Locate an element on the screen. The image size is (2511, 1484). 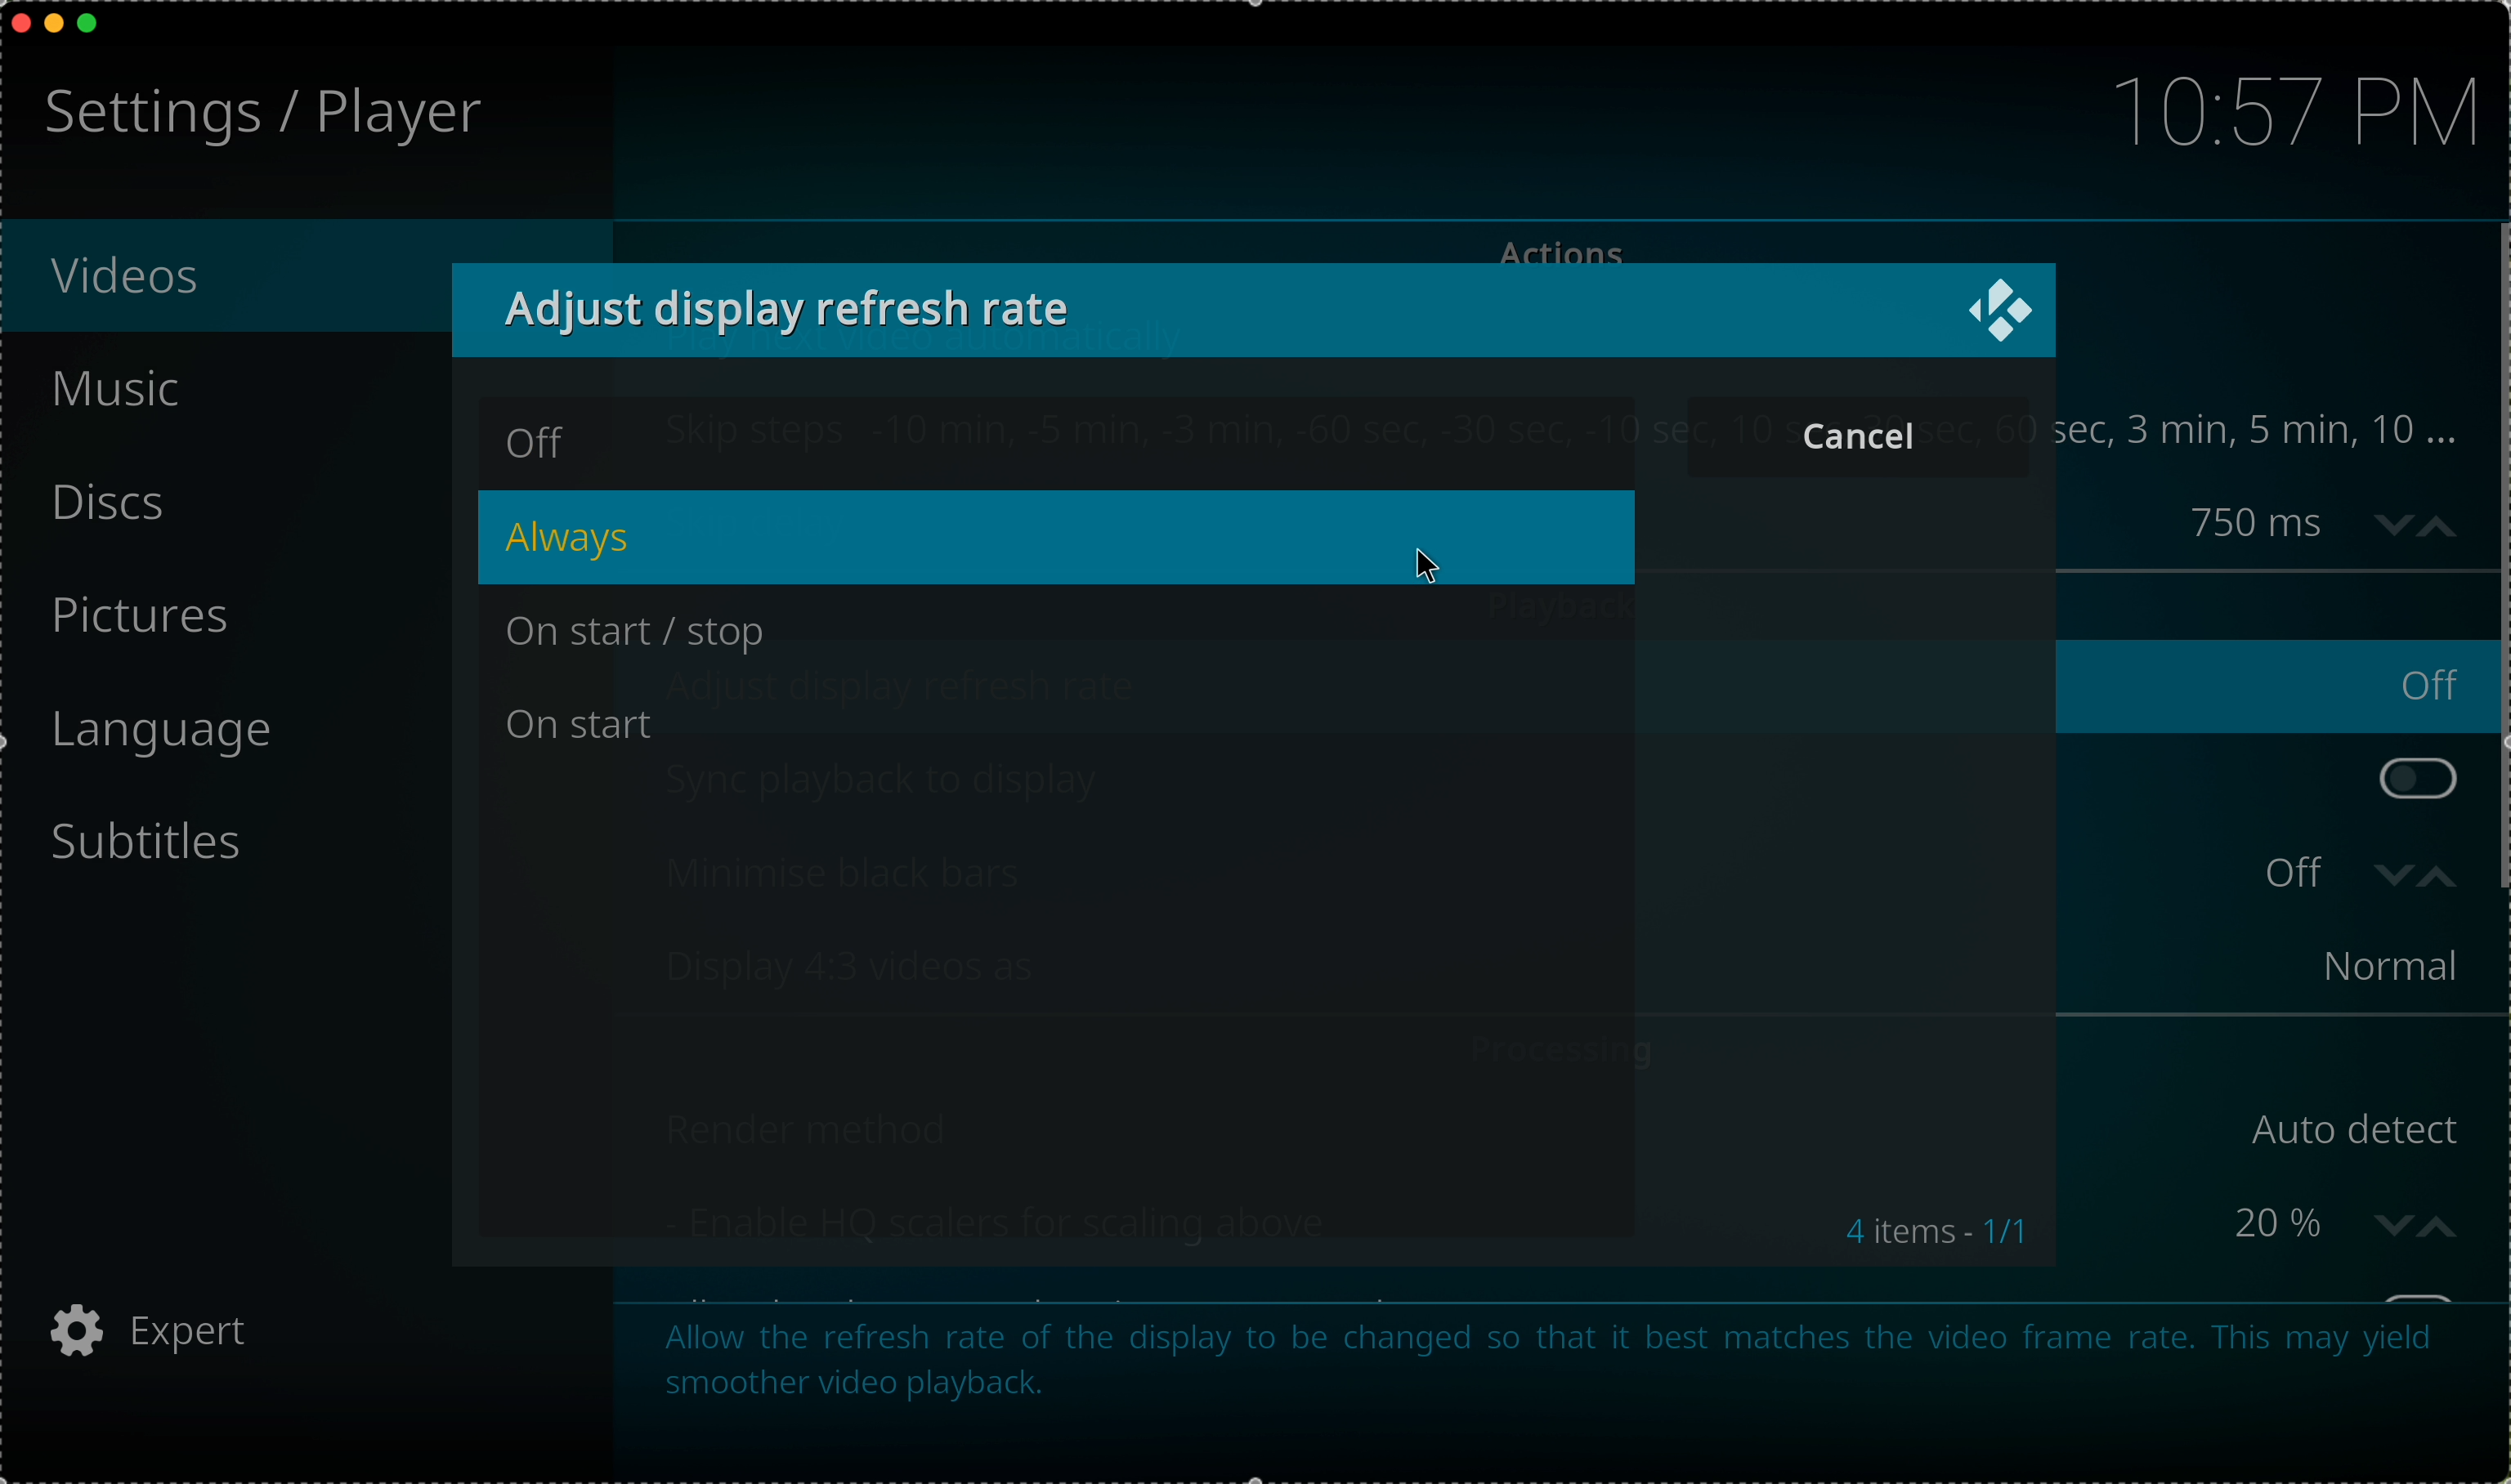
on start / stop is located at coordinates (646, 636).